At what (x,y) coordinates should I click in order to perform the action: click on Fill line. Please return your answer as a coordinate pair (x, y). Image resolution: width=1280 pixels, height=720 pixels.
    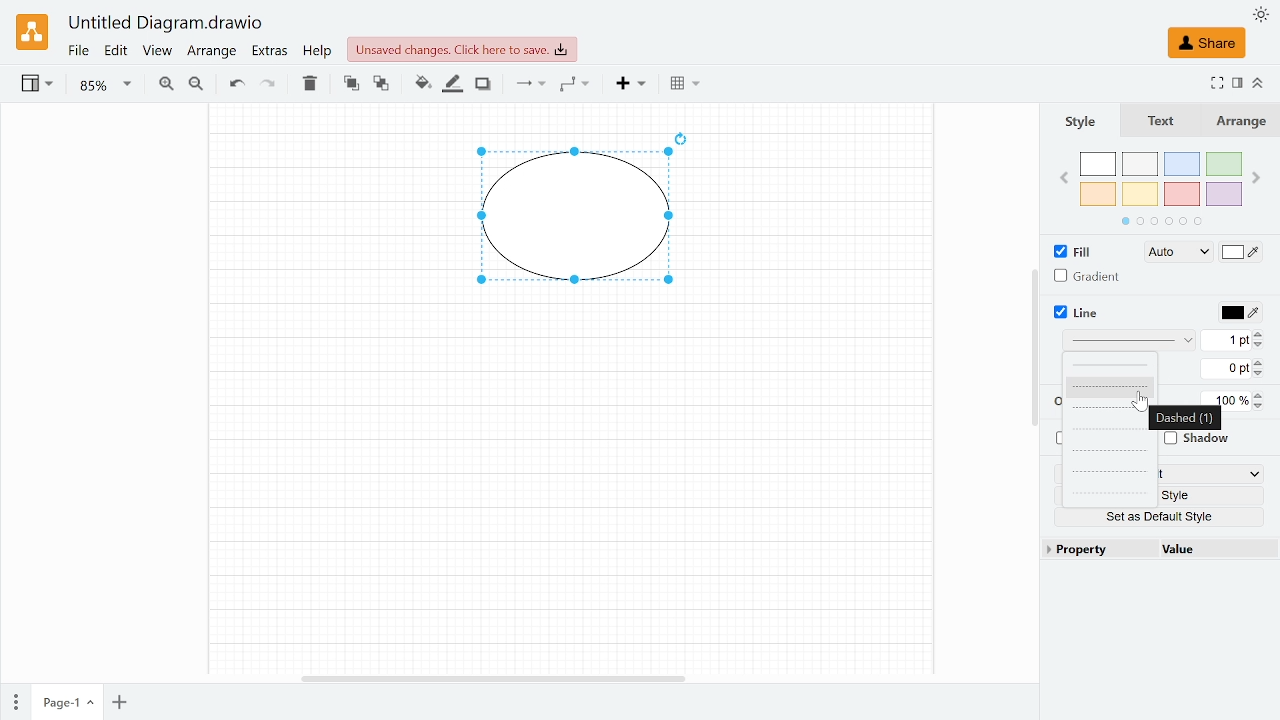
    Looking at the image, I should click on (450, 85).